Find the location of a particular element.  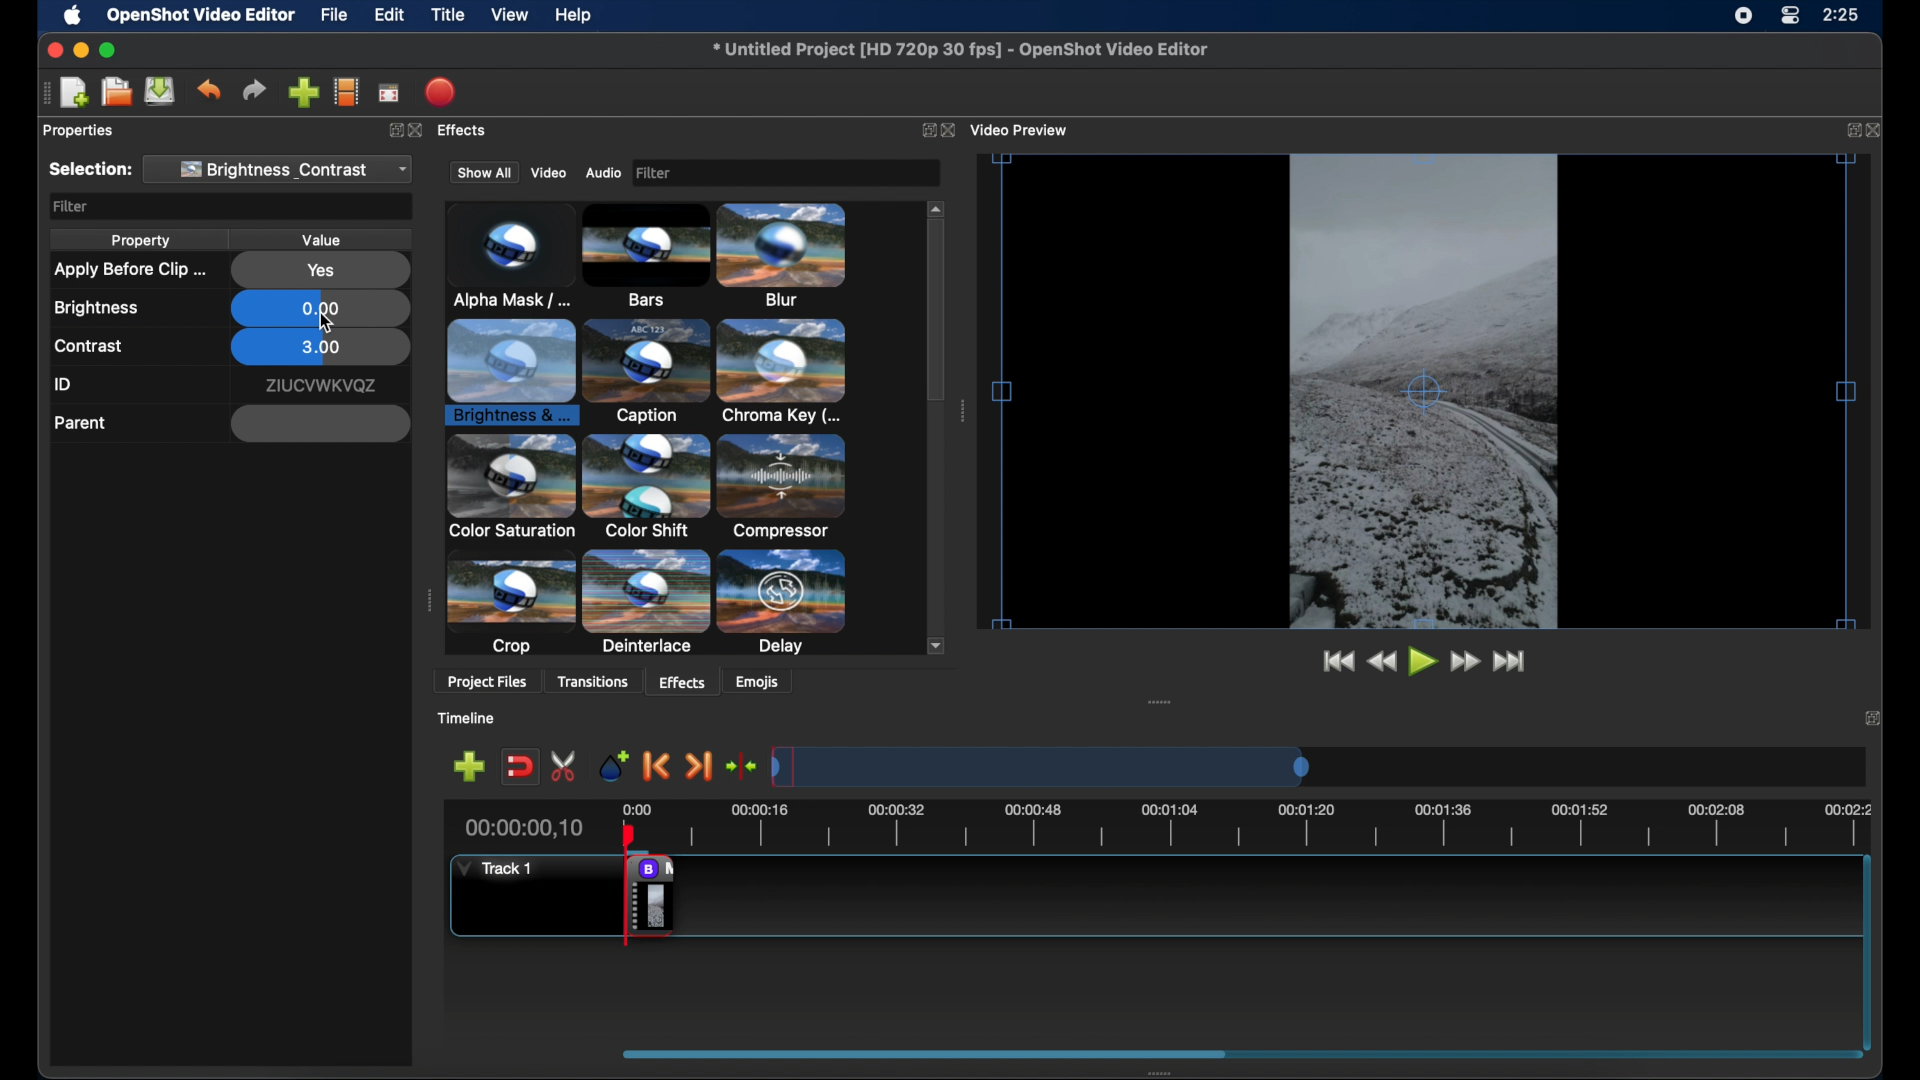

redo is located at coordinates (254, 90).